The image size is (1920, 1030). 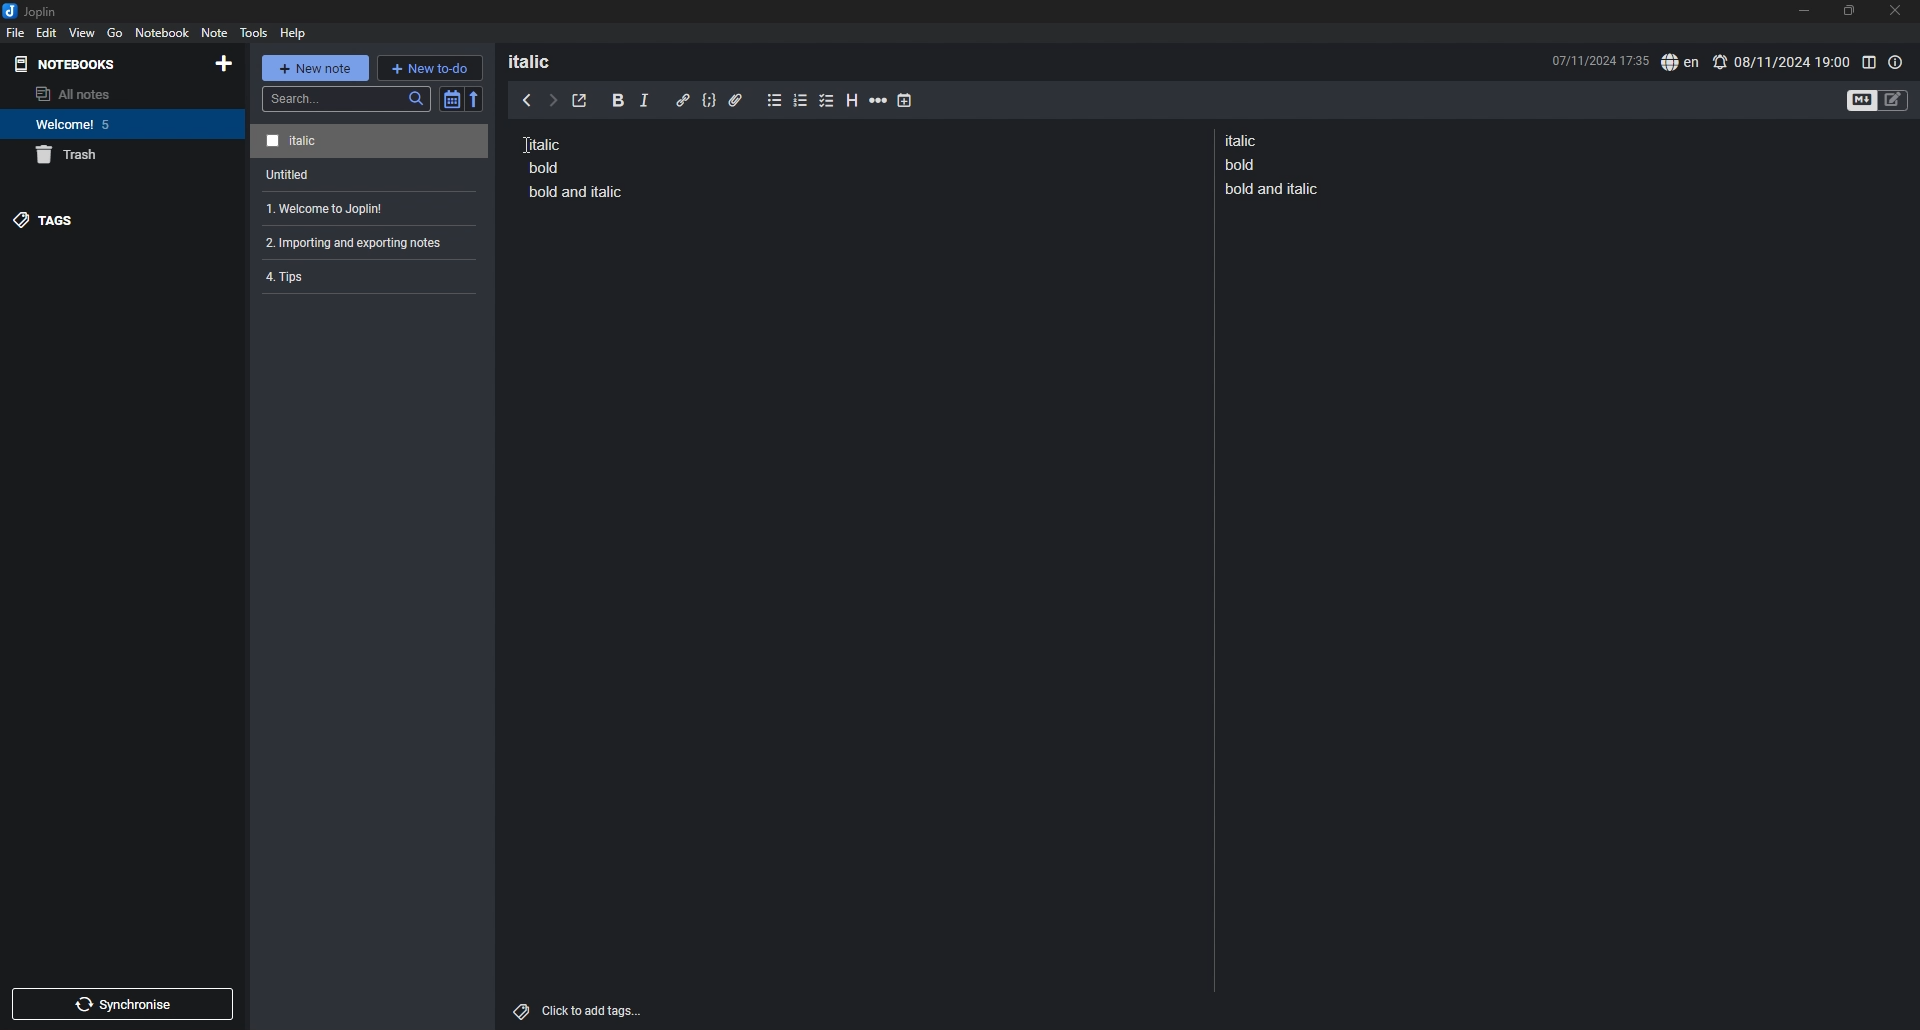 What do you see at coordinates (361, 242) in the screenshot?
I see `note` at bounding box center [361, 242].